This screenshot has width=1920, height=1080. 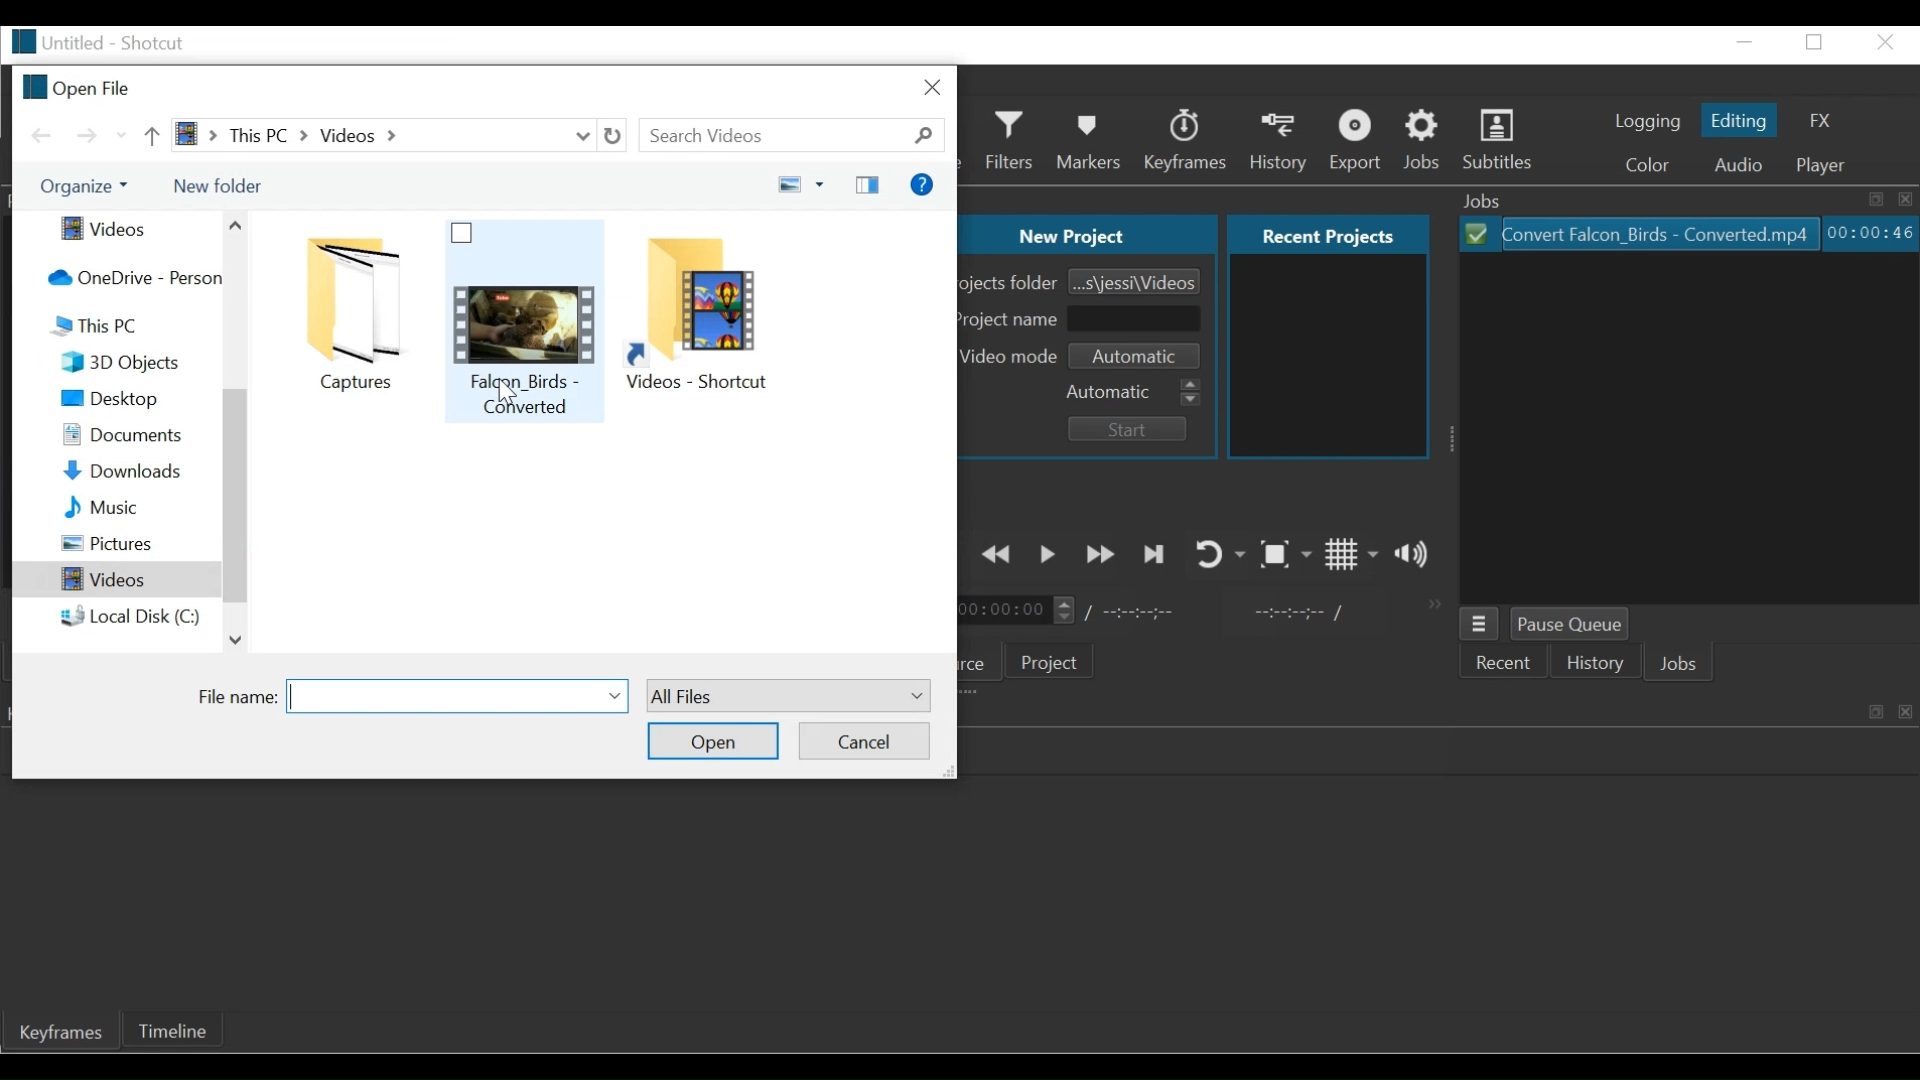 What do you see at coordinates (62, 1034) in the screenshot?
I see `Keyframe Tab` at bounding box center [62, 1034].